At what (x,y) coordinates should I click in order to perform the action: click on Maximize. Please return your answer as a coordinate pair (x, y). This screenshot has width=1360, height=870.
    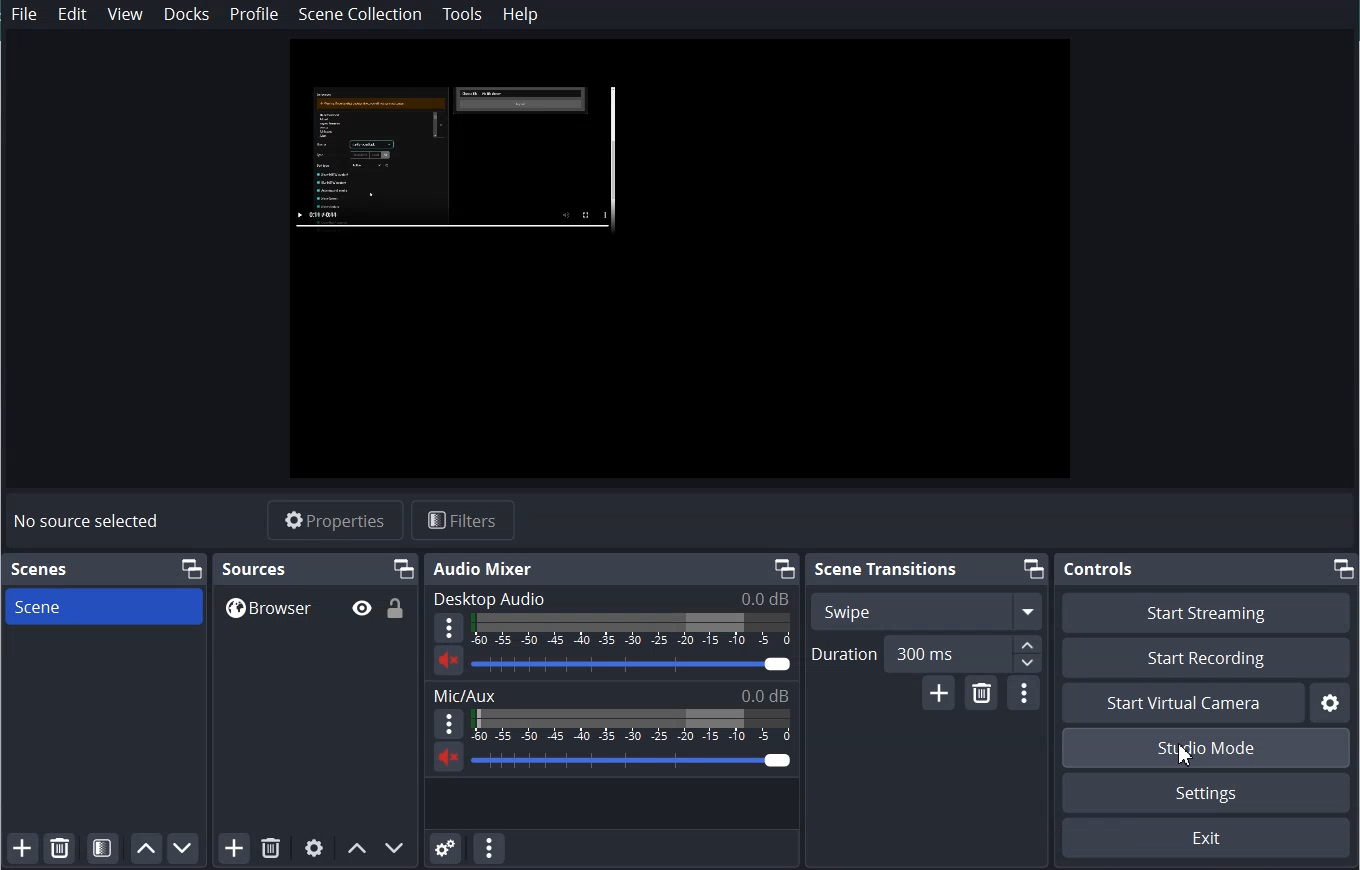
    Looking at the image, I should click on (190, 569).